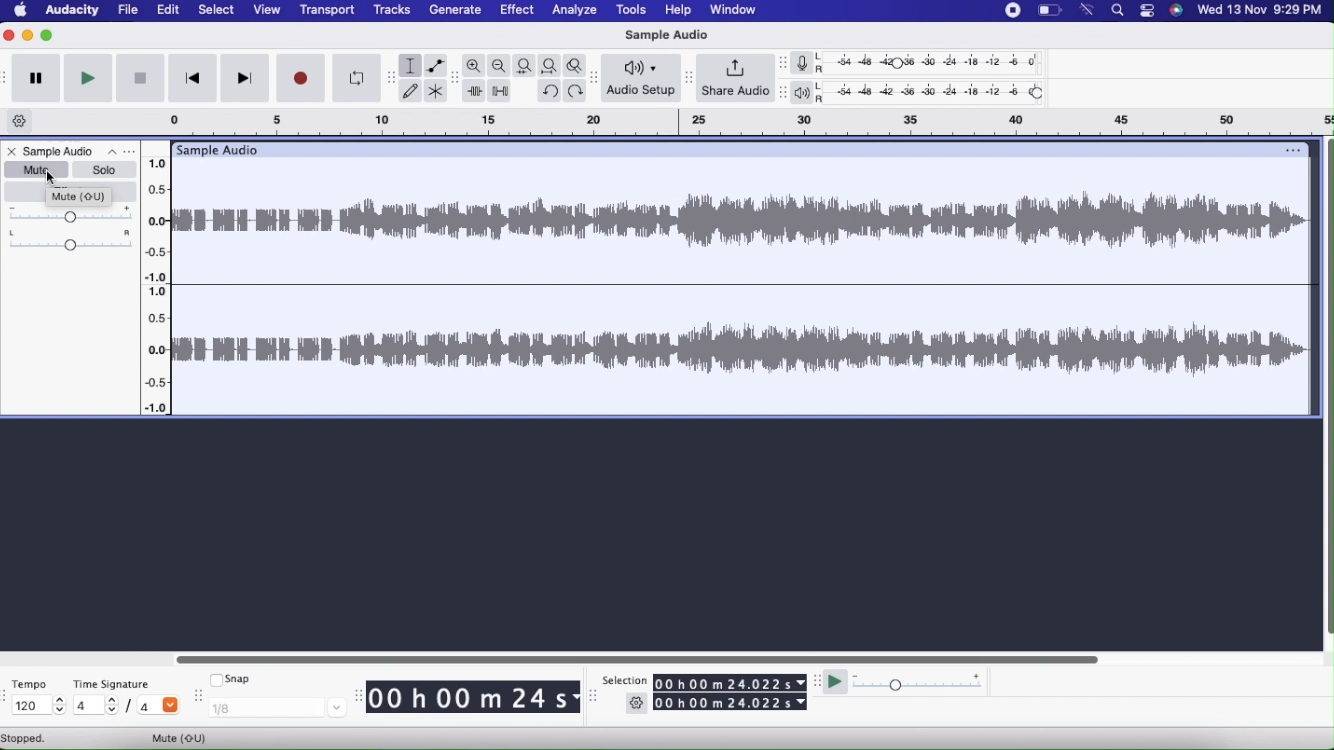  Describe the element at coordinates (232, 680) in the screenshot. I see `Snap` at that location.